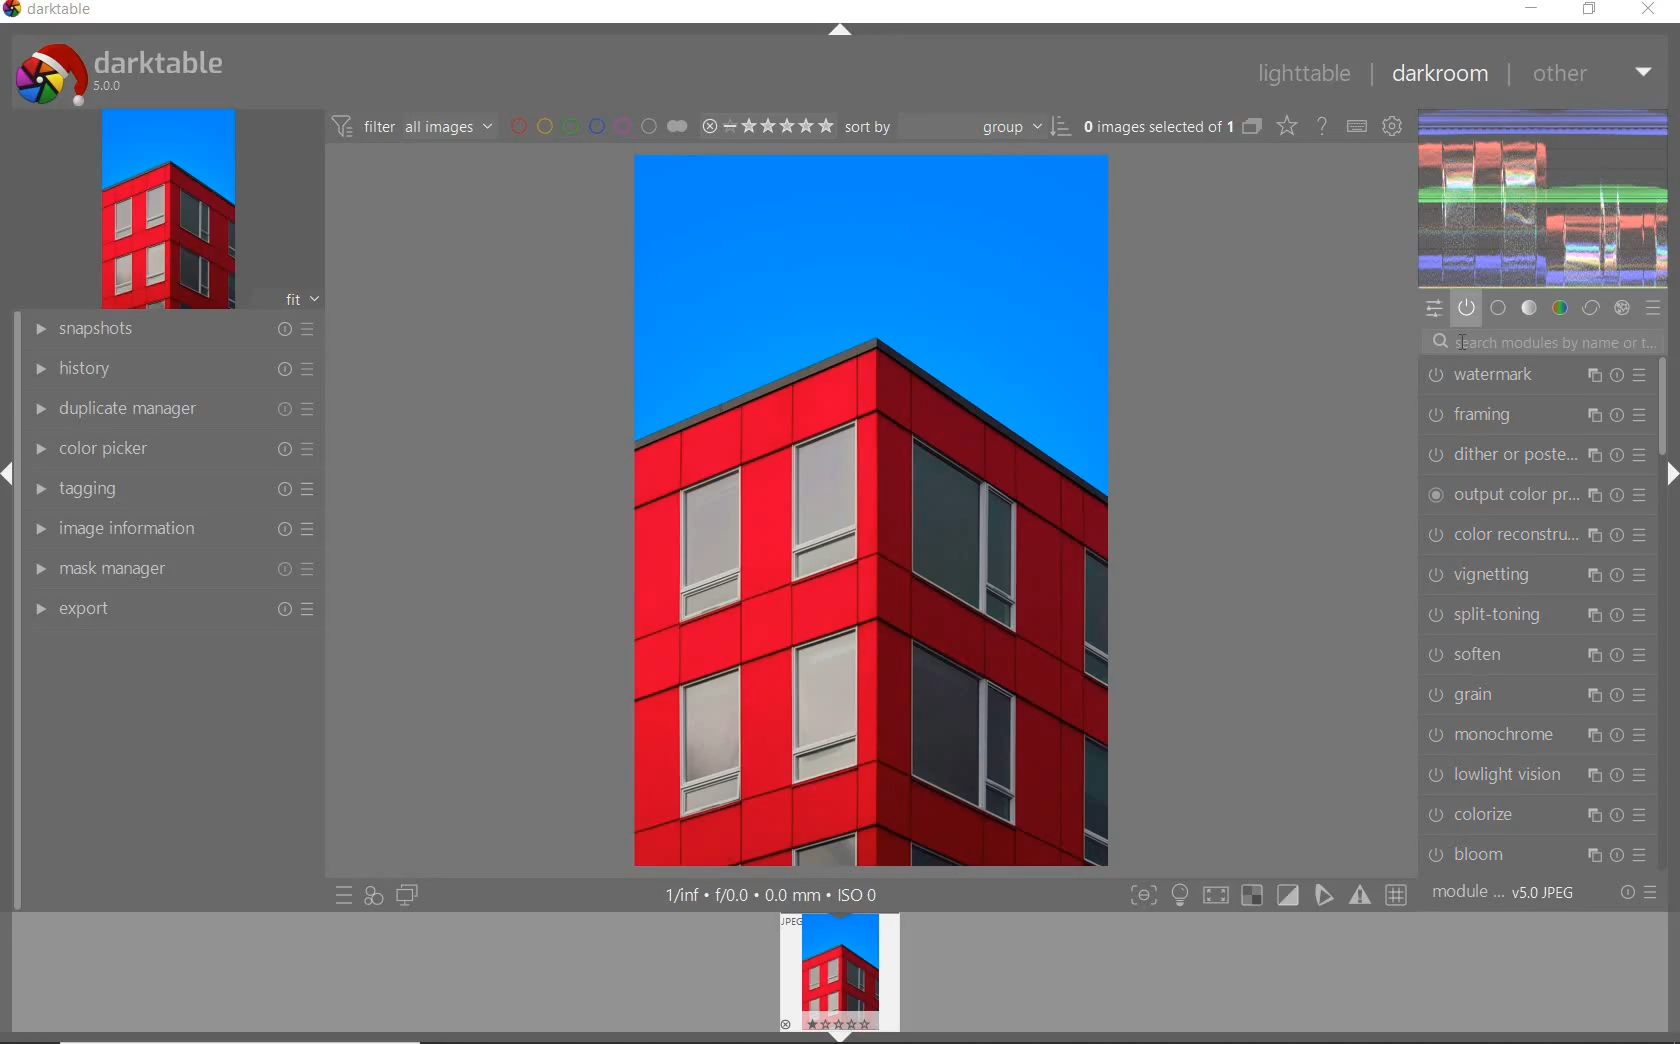  Describe the element at coordinates (169, 370) in the screenshot. I see `history` at that location.